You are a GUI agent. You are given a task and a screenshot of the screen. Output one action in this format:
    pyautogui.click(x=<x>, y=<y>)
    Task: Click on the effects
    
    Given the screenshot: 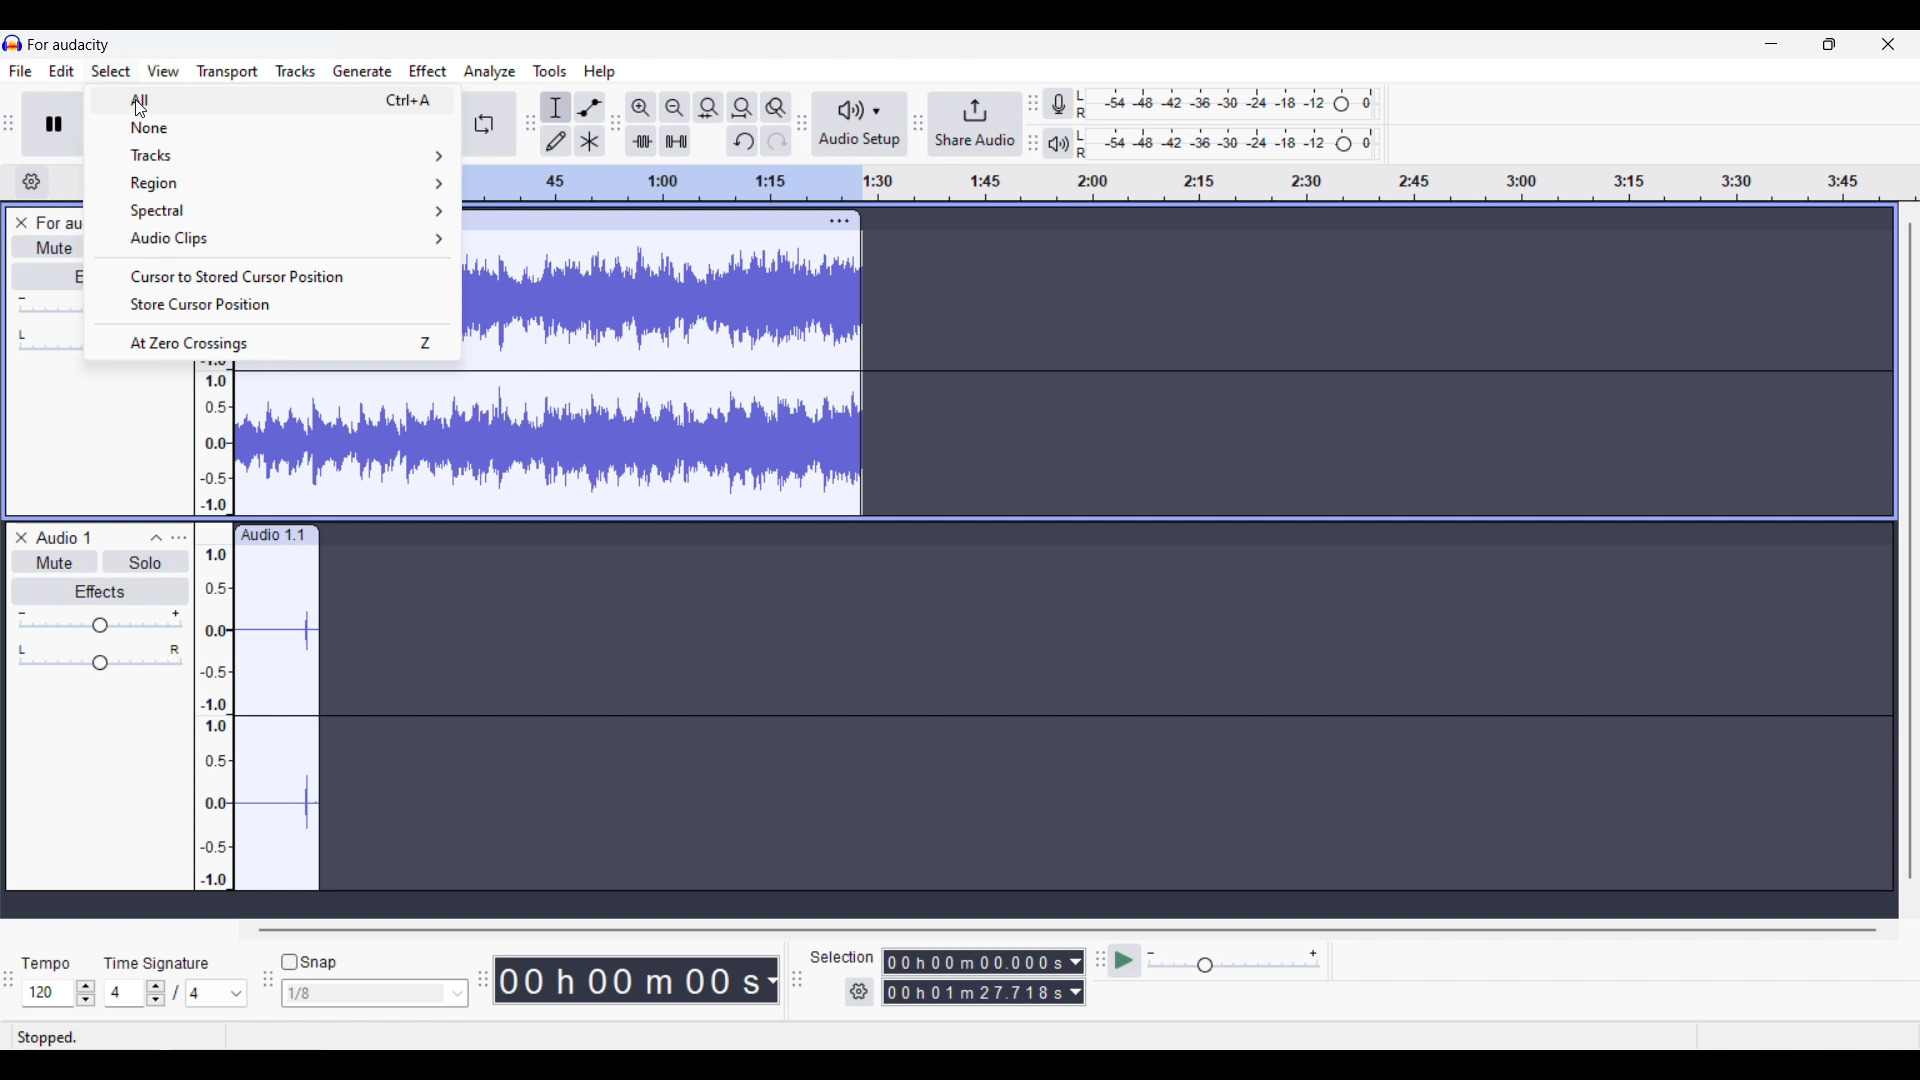 What is the action you would take?
    pyautogui.click(x=100, y=592)
    